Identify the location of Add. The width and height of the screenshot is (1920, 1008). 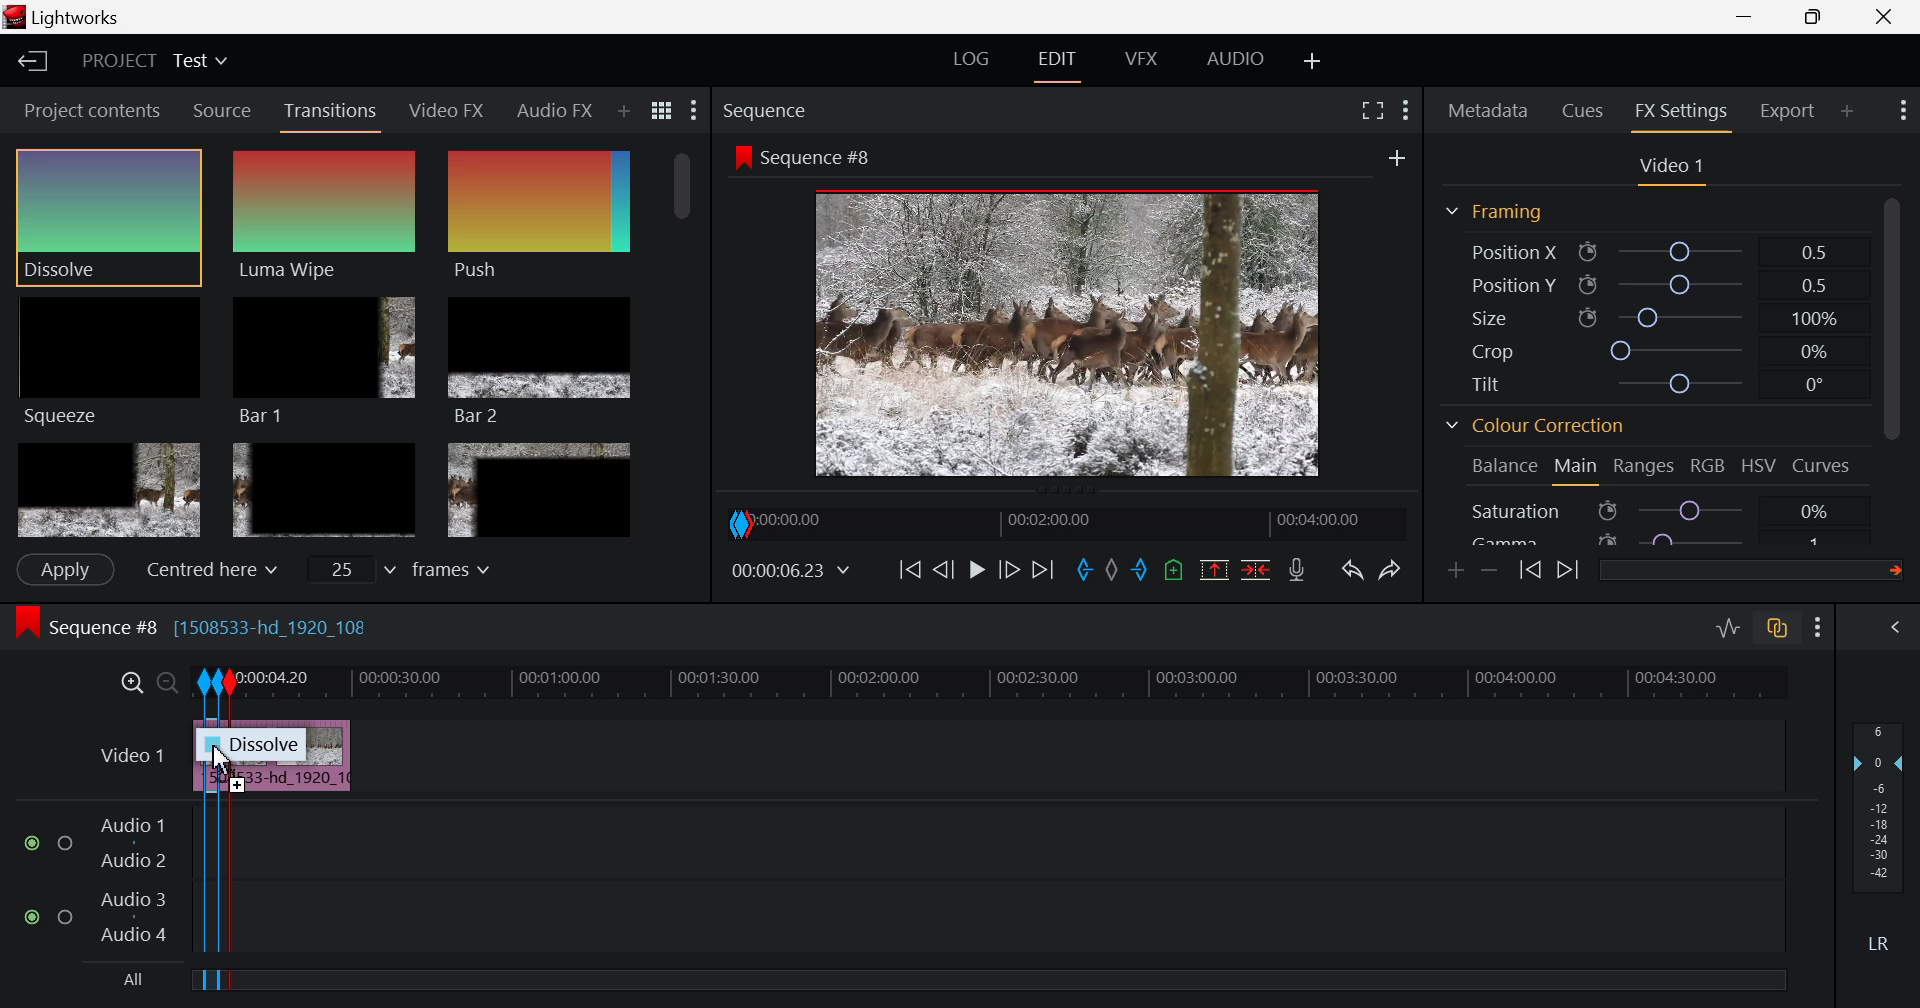
(1397, 158).